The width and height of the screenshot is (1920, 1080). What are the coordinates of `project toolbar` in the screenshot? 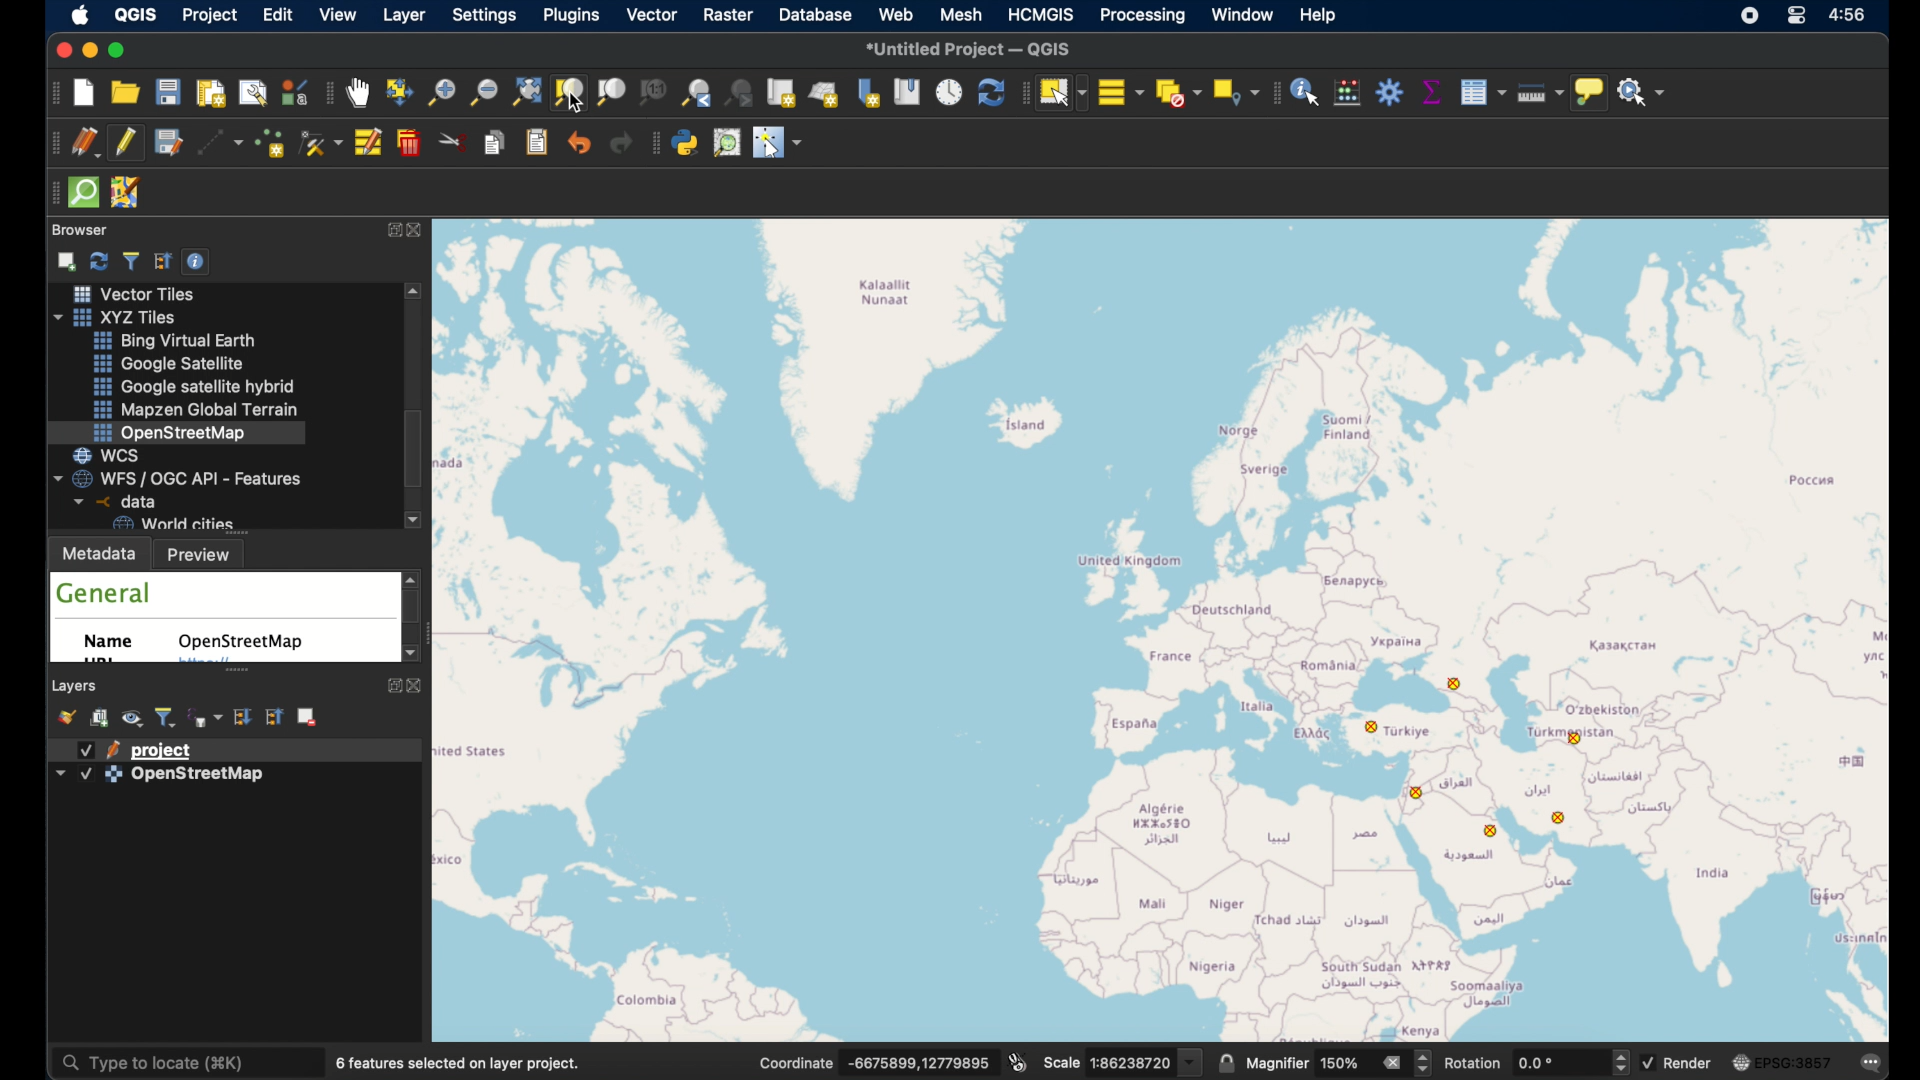 It's located at (50, 95).